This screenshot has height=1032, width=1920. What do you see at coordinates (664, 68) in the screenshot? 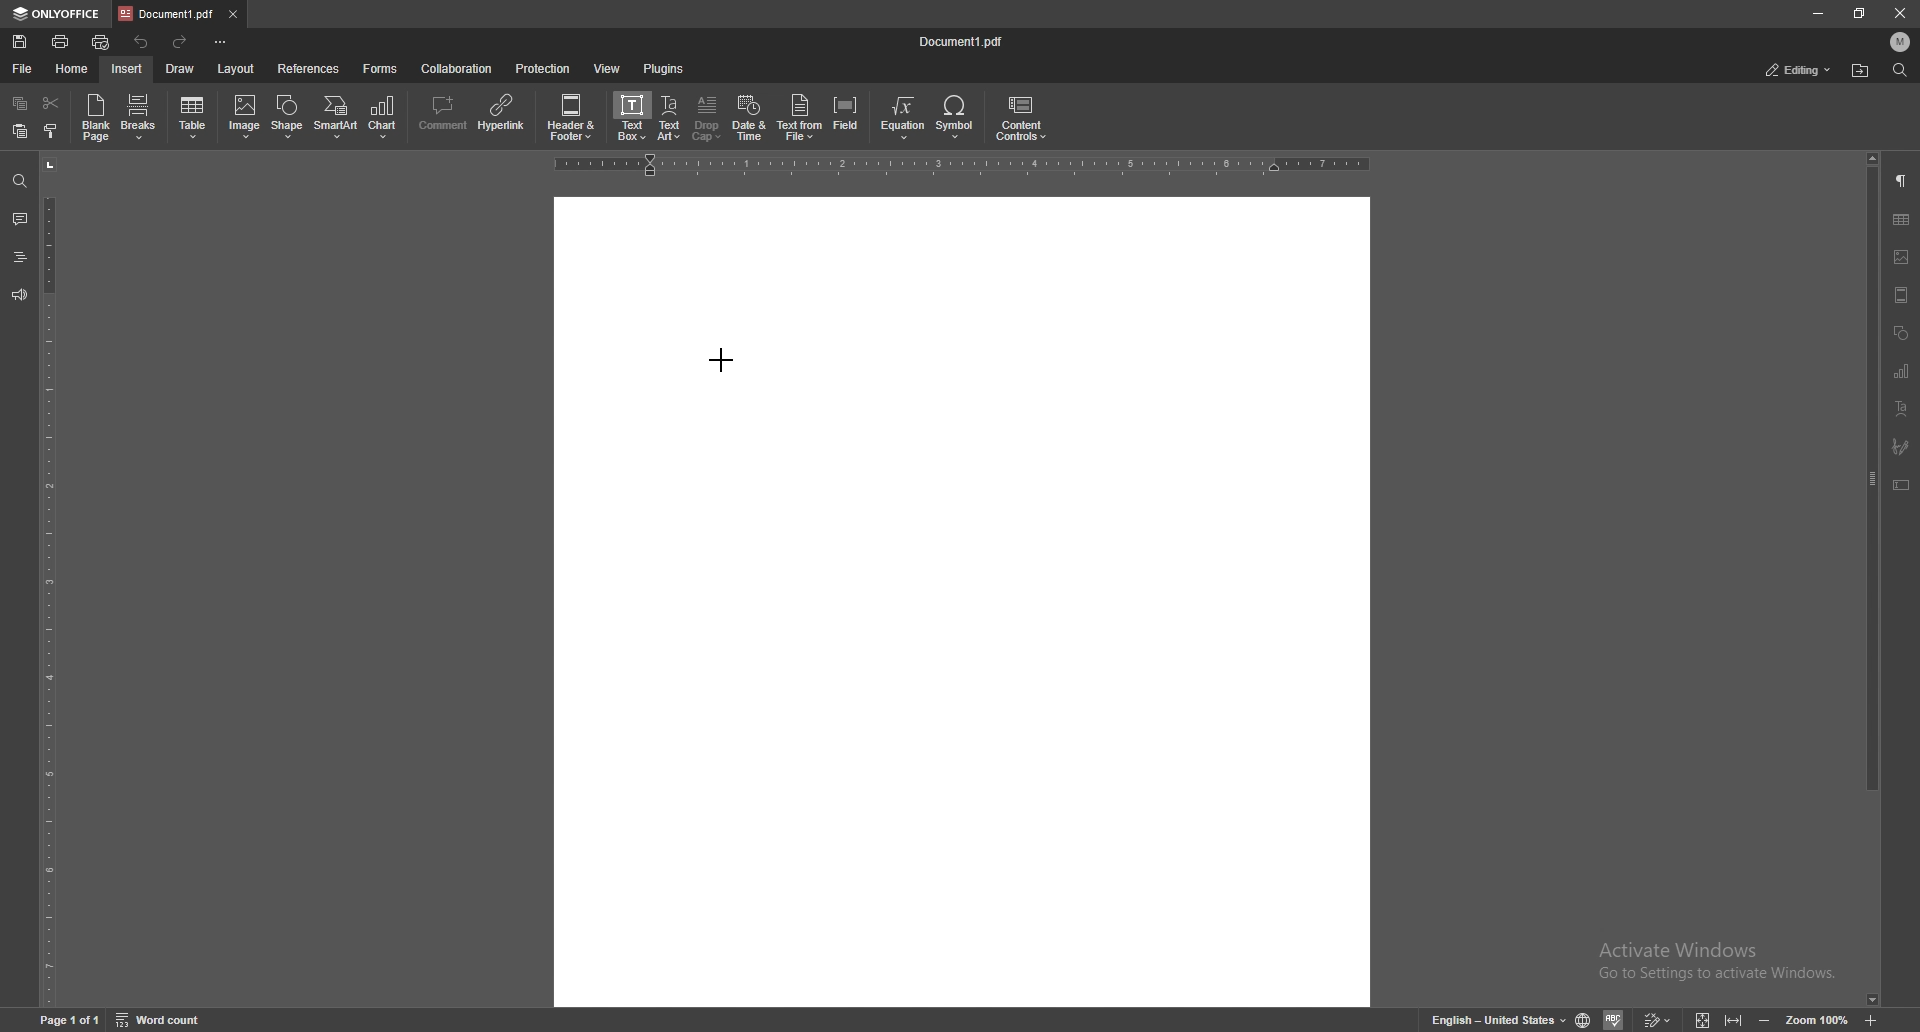
I see `plugins` at bounding box center [664, 68].